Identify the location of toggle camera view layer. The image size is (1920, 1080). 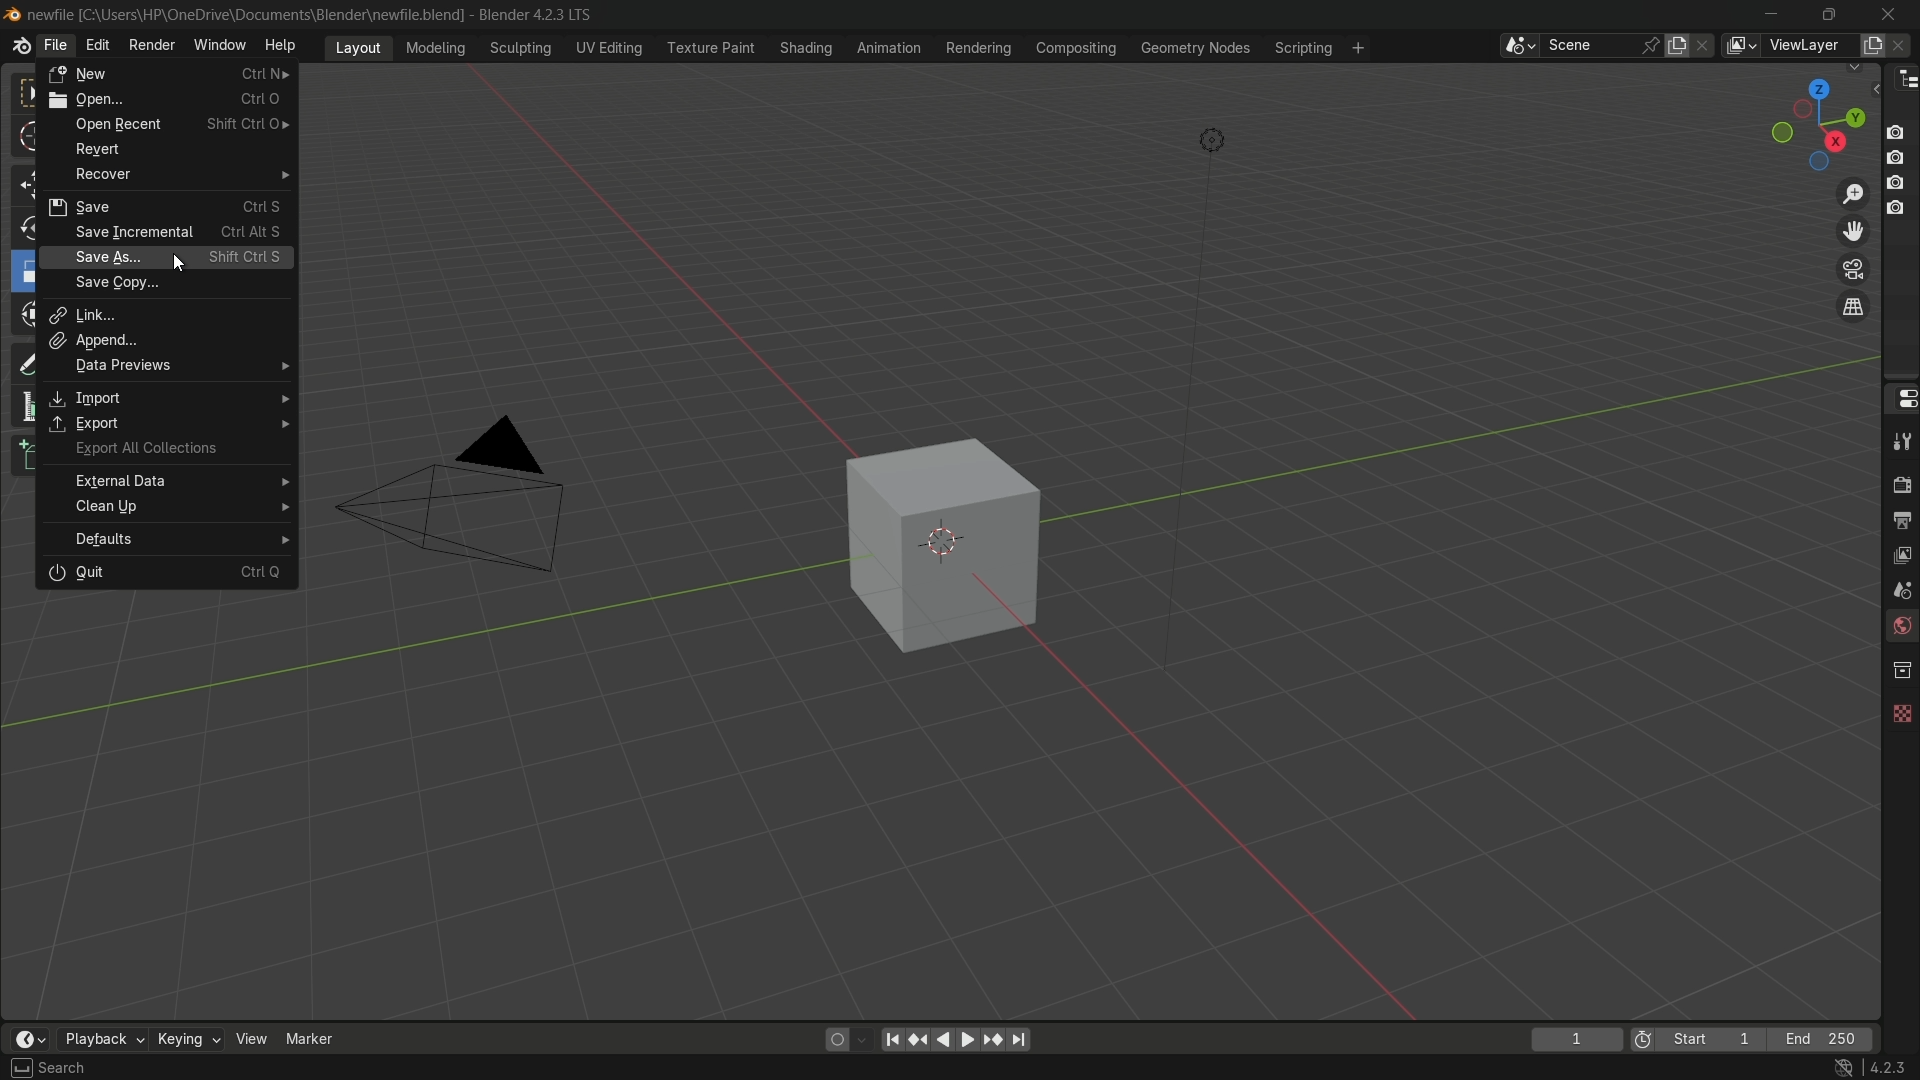
(1853, 267).